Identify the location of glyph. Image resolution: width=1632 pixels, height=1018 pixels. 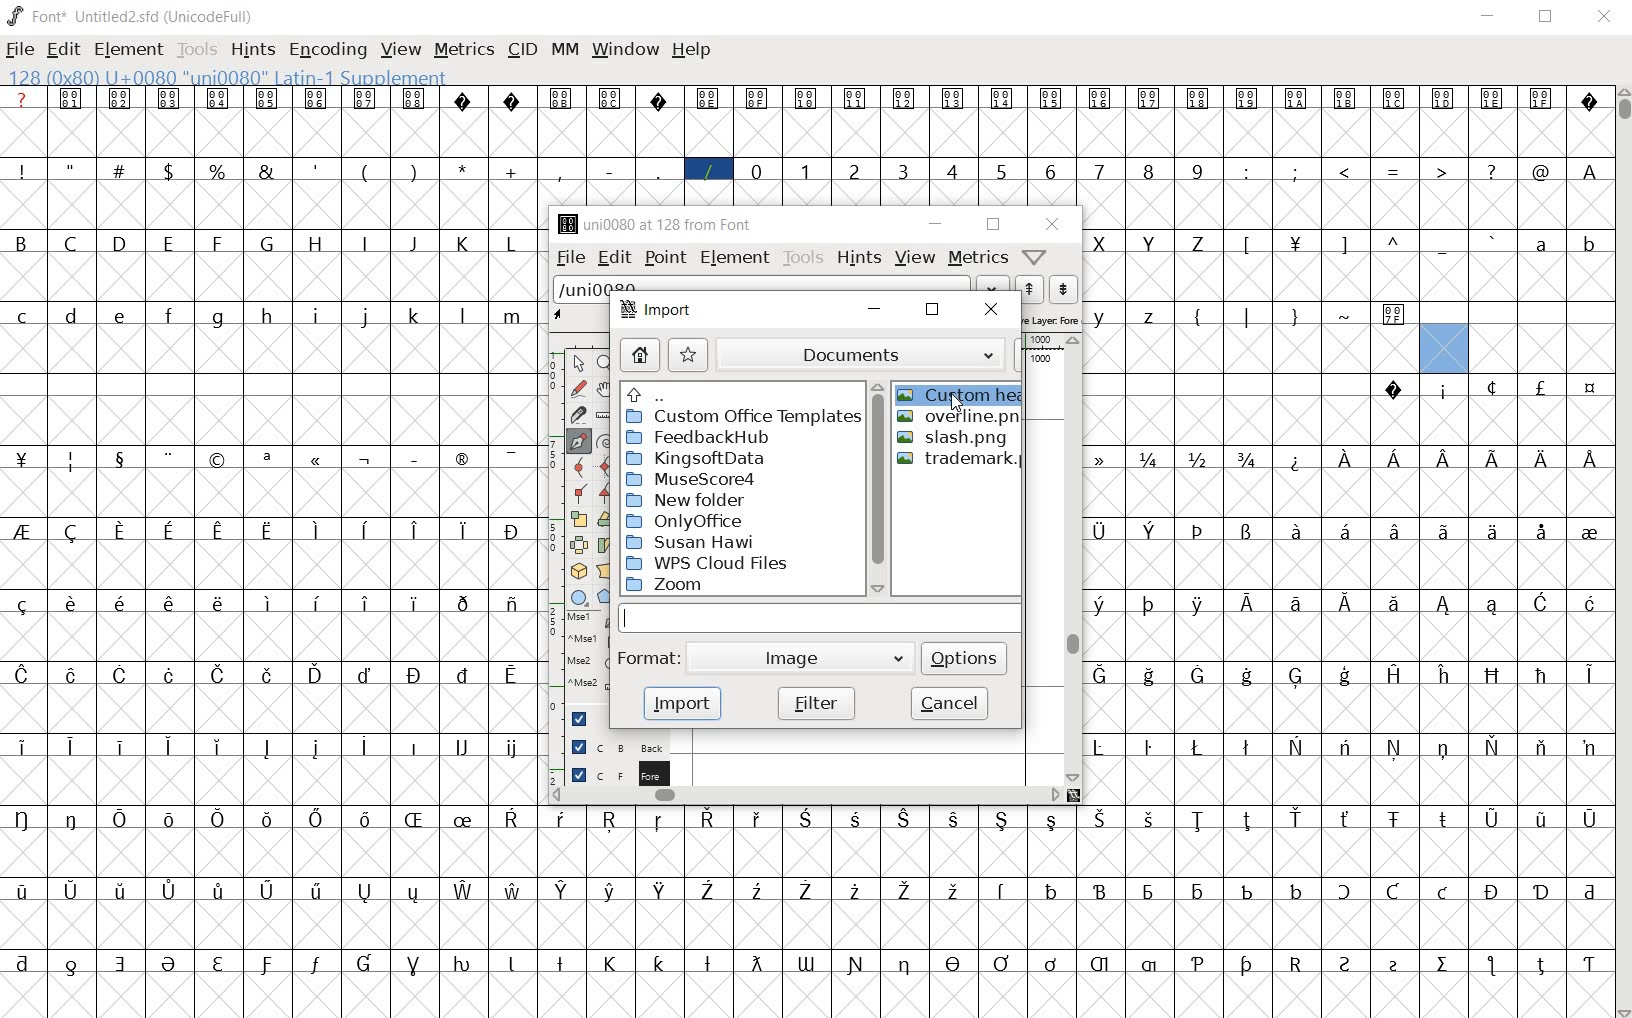
(1492, 387).